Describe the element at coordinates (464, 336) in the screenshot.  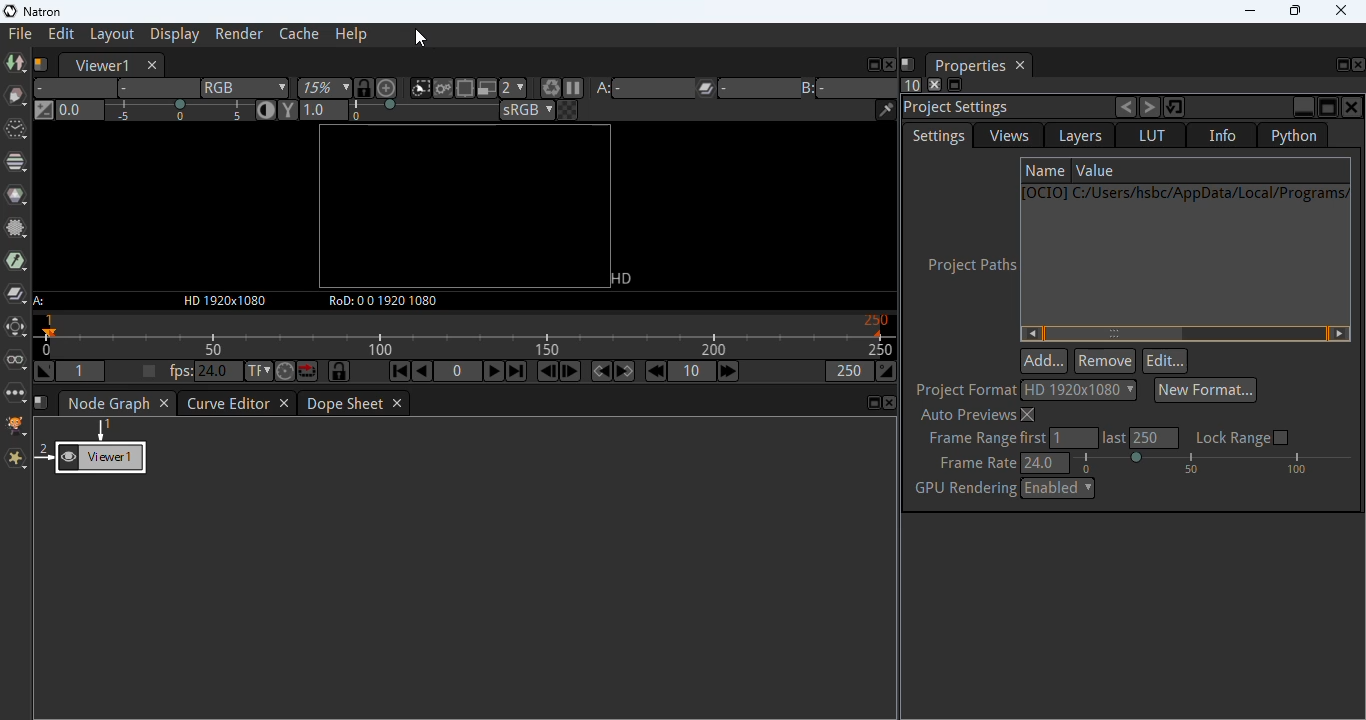
I see `fps` at that location.